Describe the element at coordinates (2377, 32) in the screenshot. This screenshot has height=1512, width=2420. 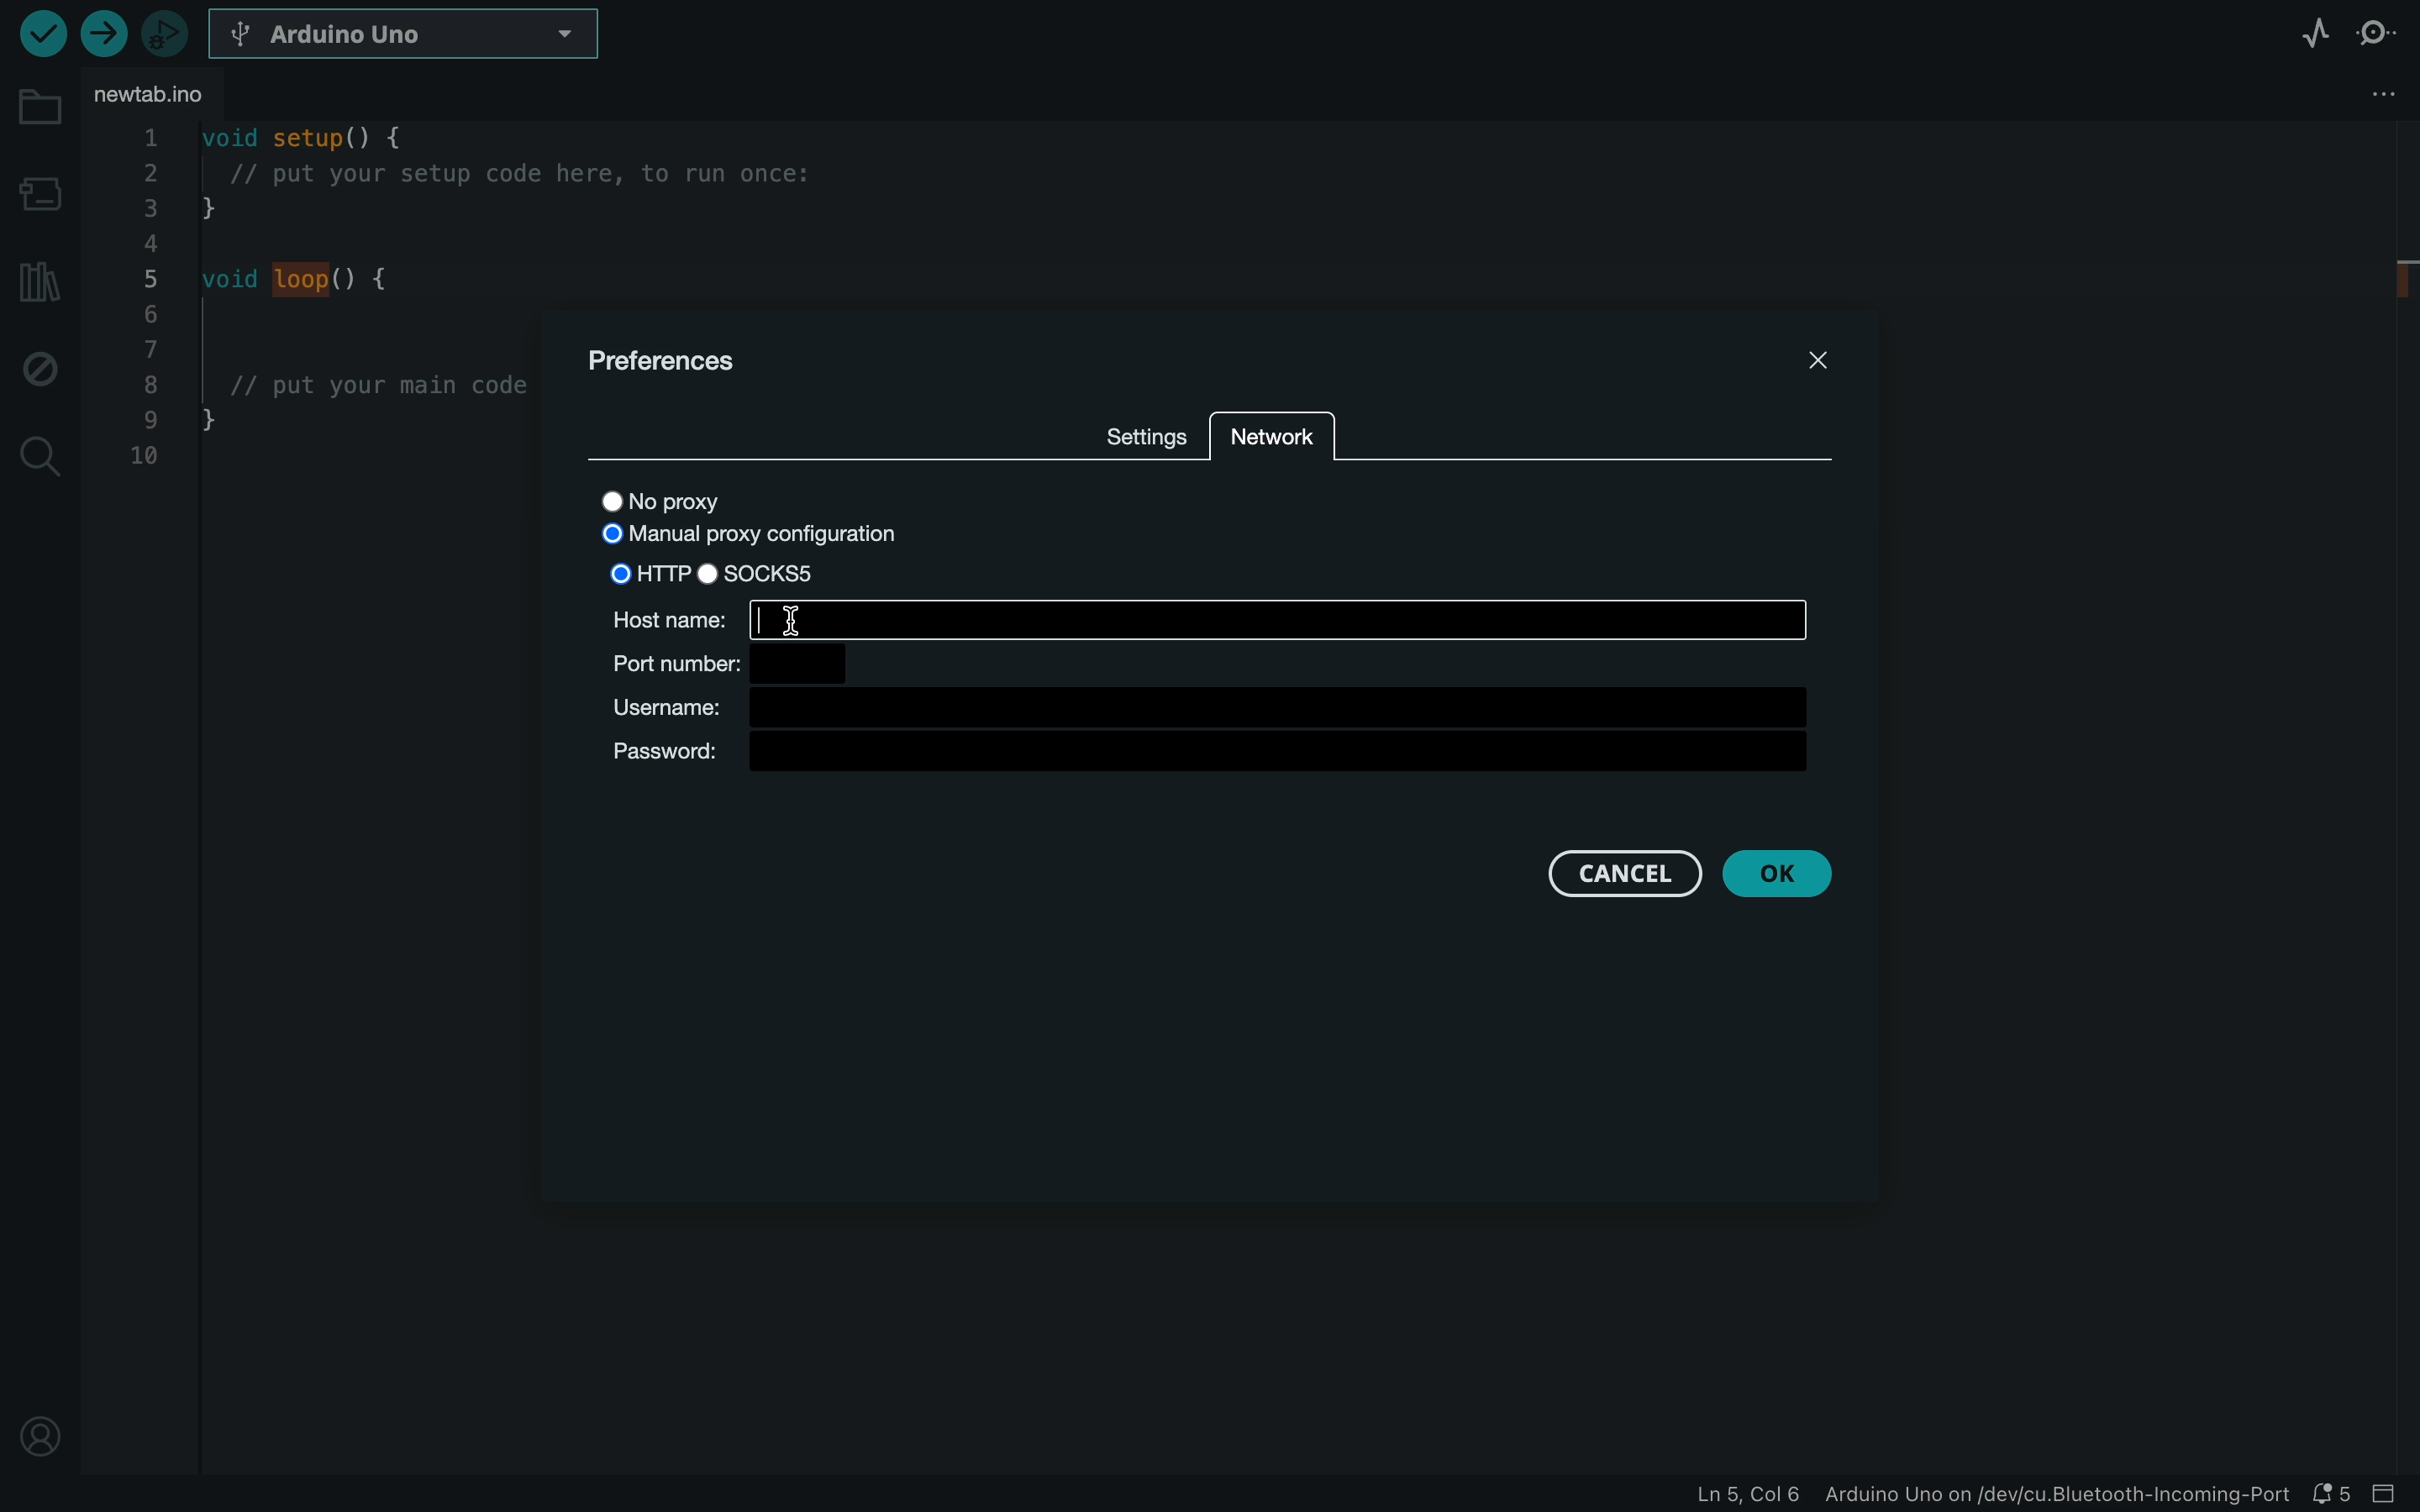
I see `serial monitor` at that location.